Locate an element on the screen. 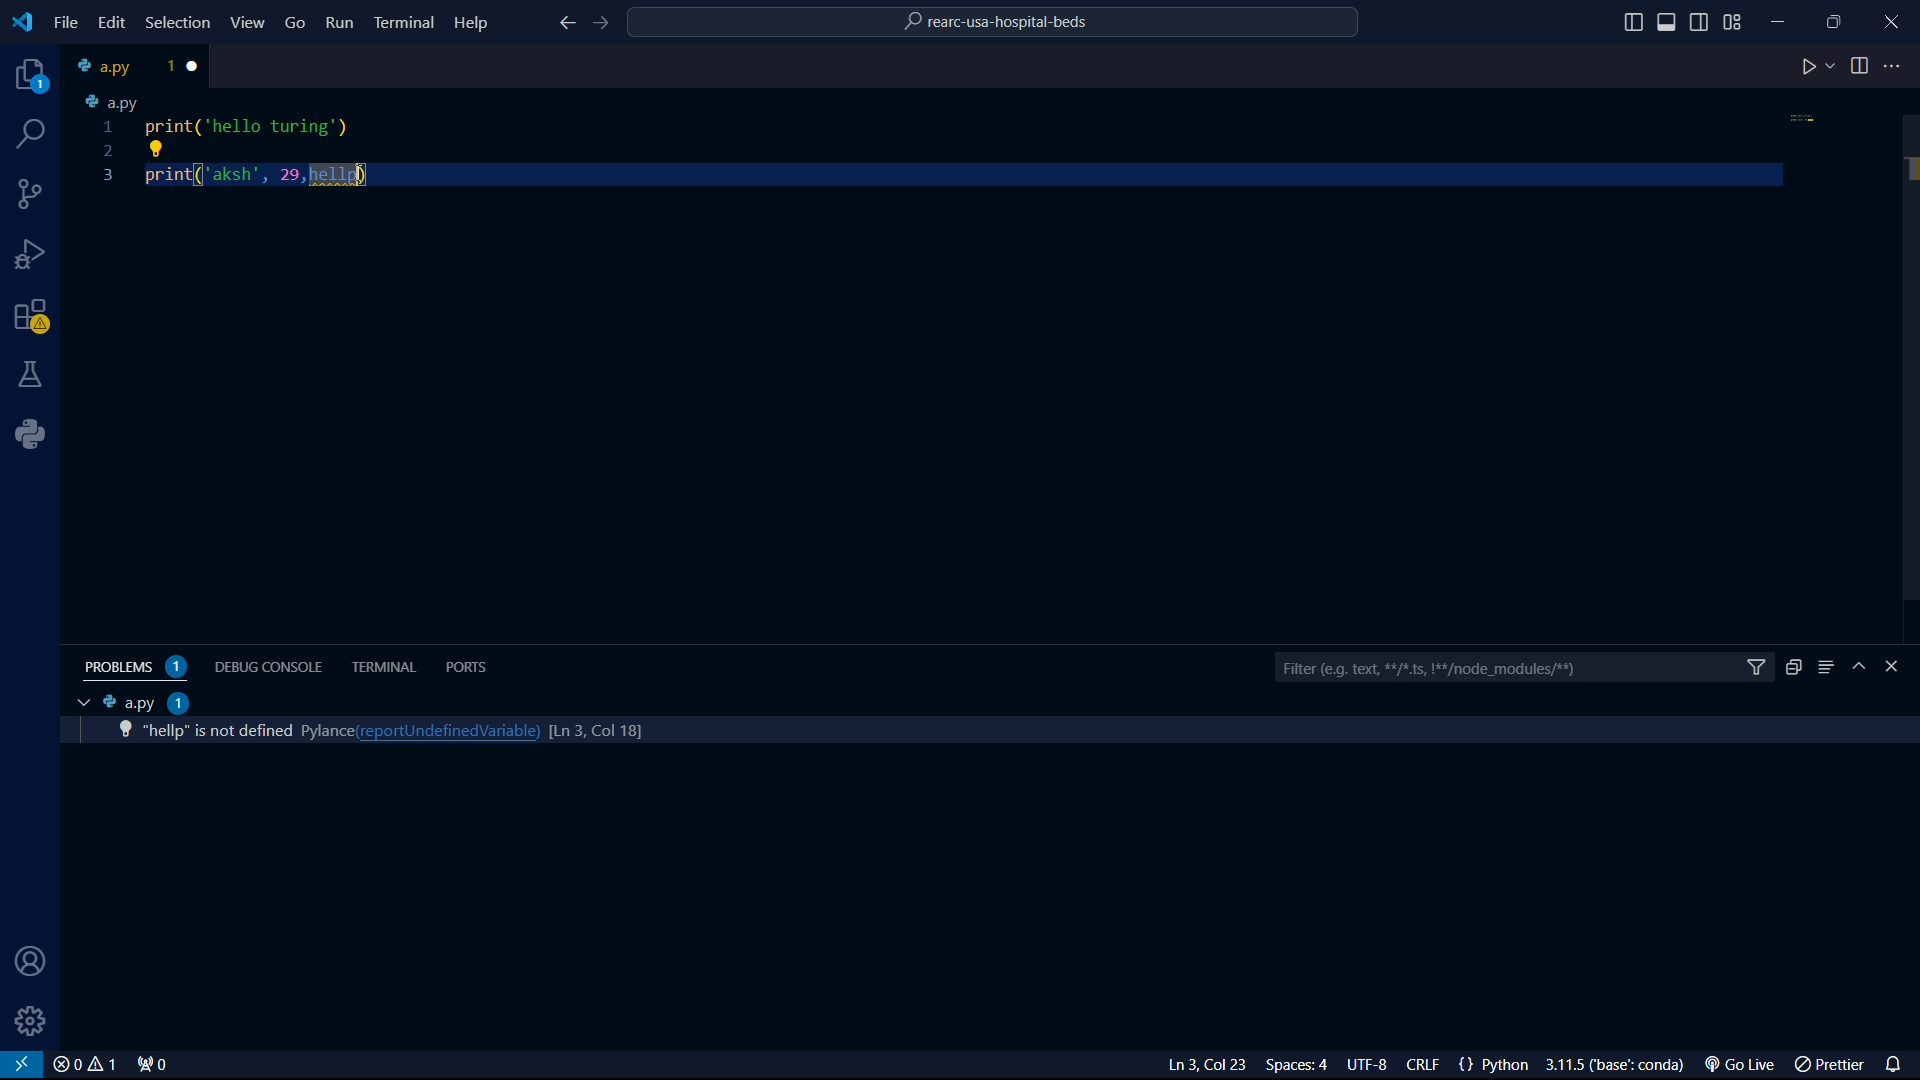 The width and height of the screenshot is (1920, 1080). CRLF is located at coordinates (1427, 1066).